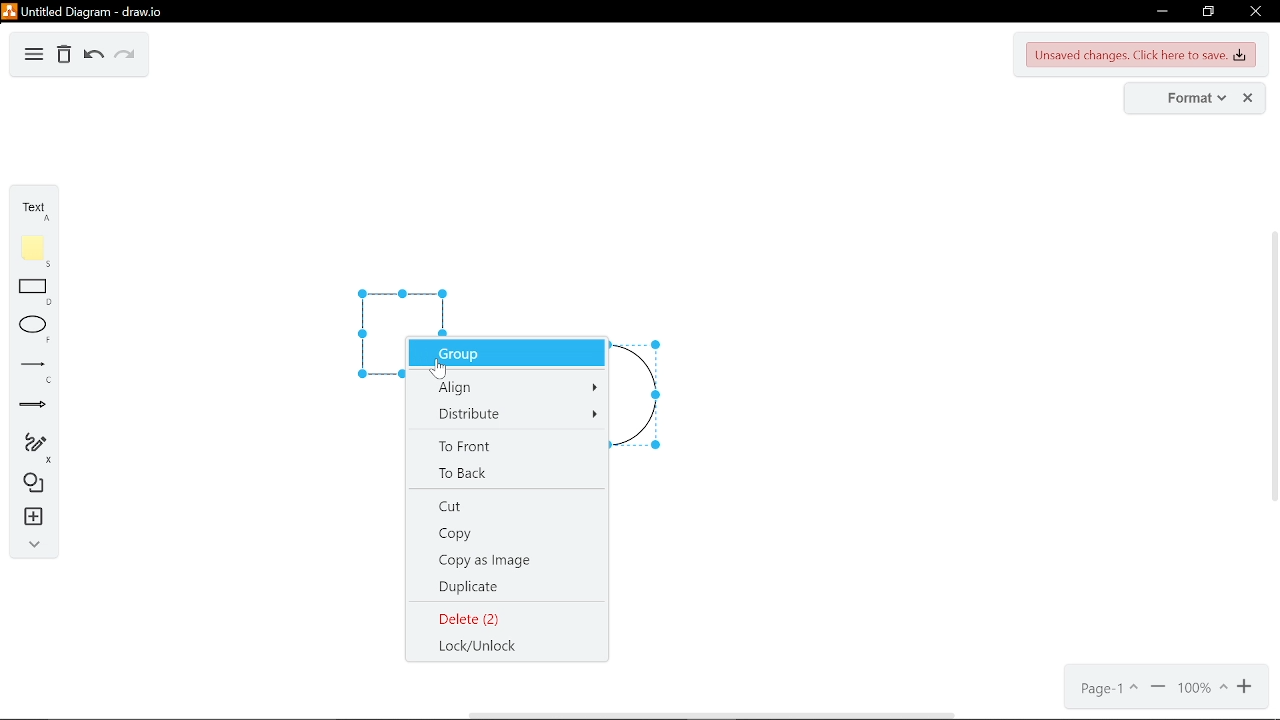 The image size is (1280, 720). Describe the element at coordinates (642, 395) in the screenshot. I see `circle selected` at that location.